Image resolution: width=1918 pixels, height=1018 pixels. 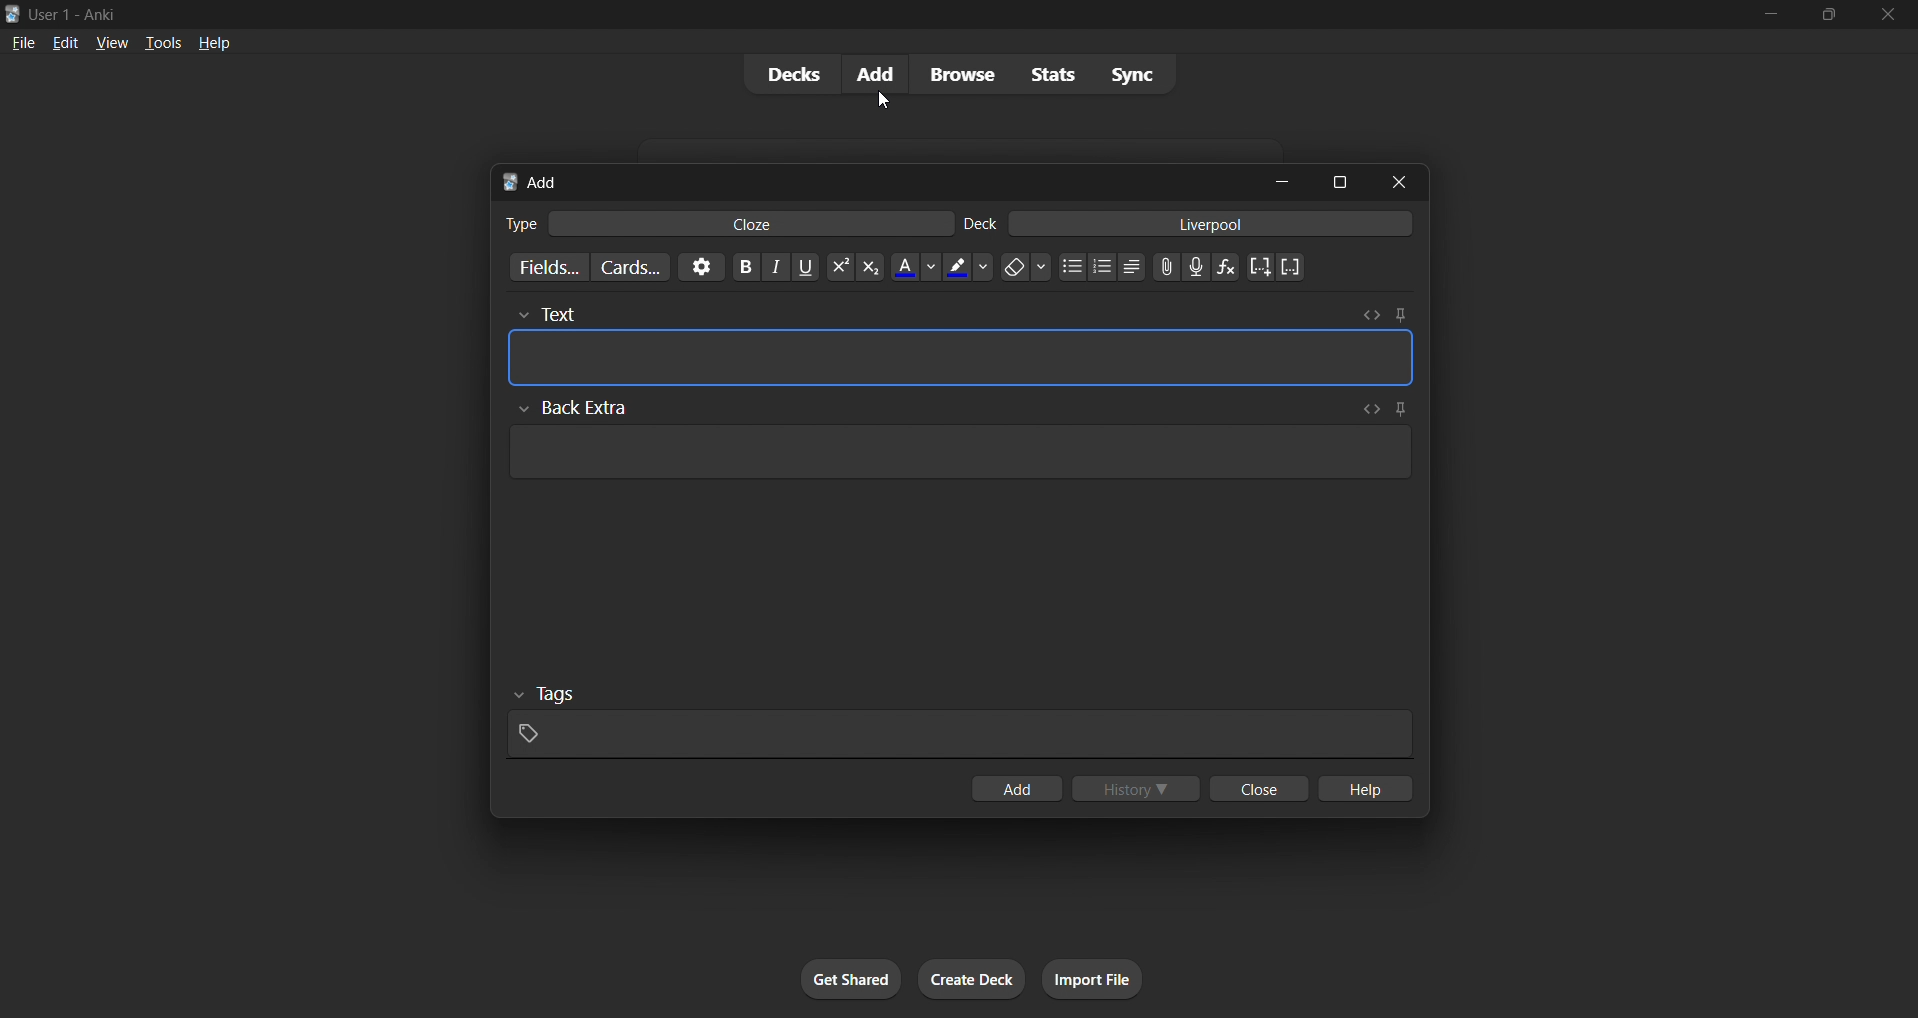 I want to click on toggle sticky, so click(x=1402, y=407).